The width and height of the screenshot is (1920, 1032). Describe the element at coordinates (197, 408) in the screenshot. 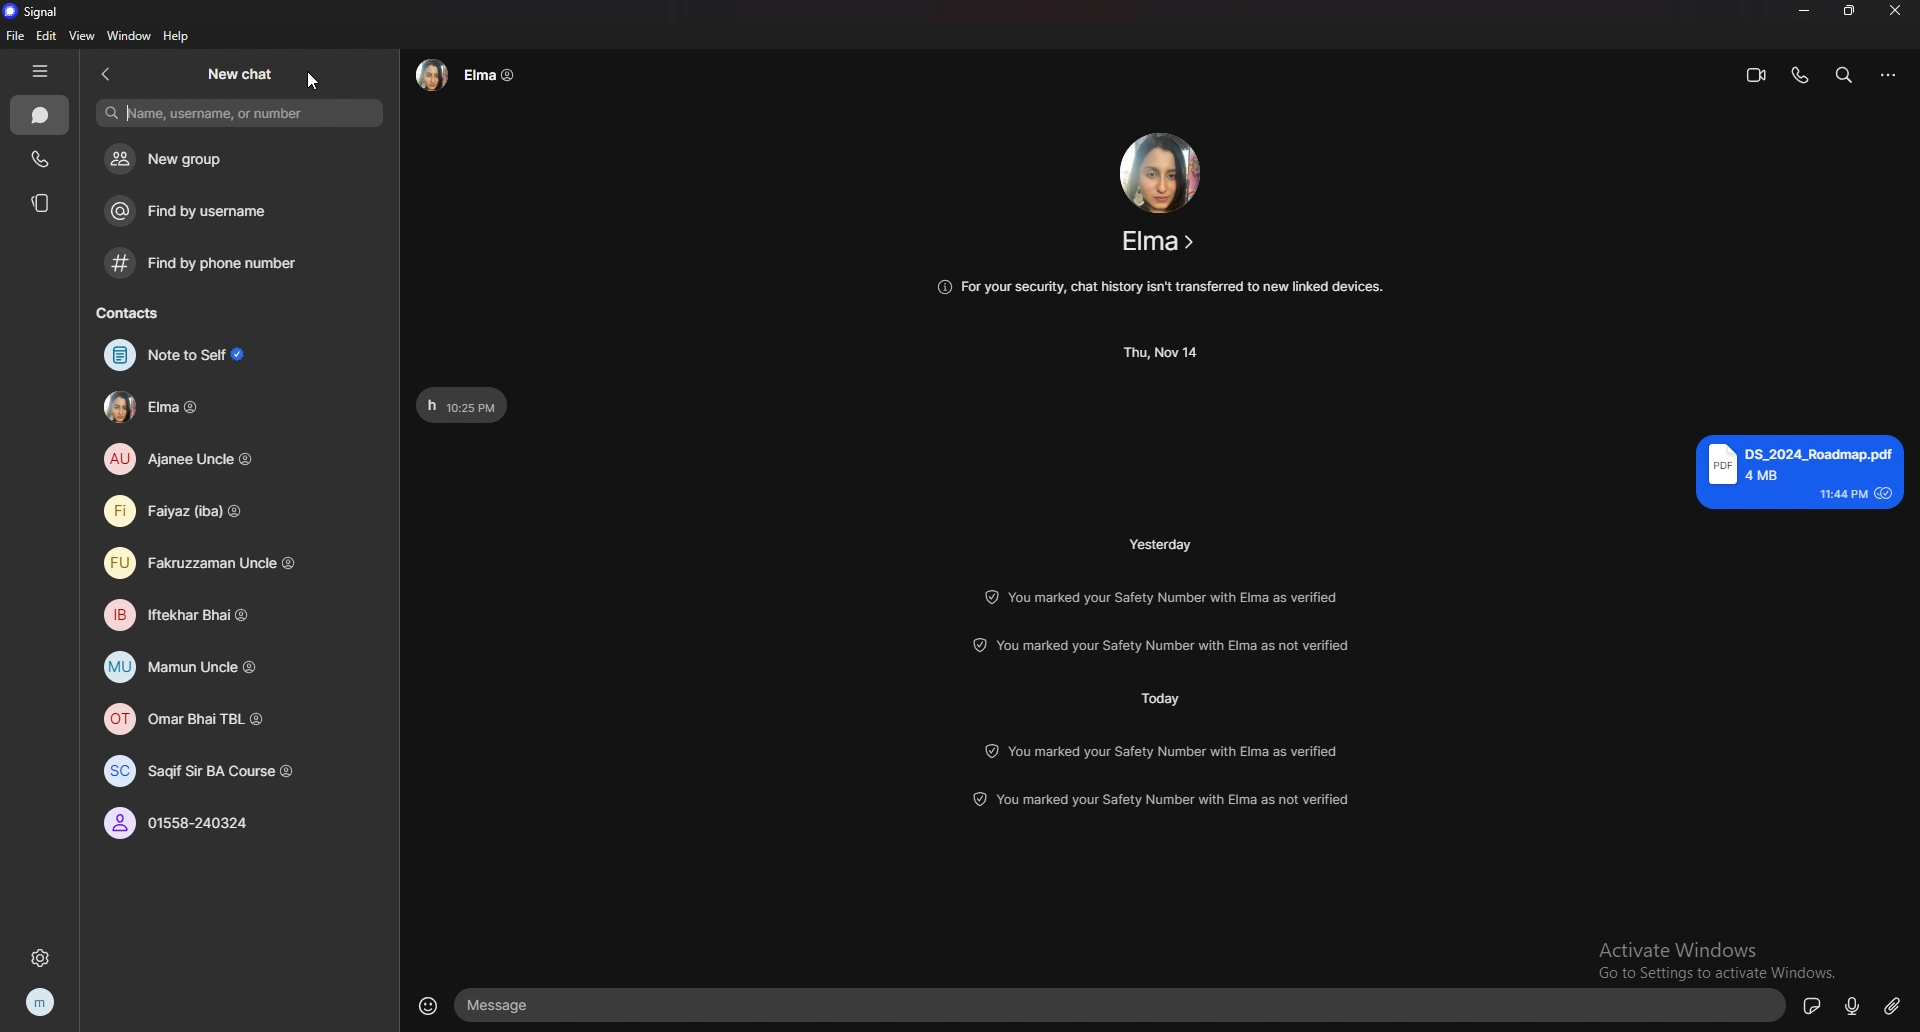

I see `contact` at that location.